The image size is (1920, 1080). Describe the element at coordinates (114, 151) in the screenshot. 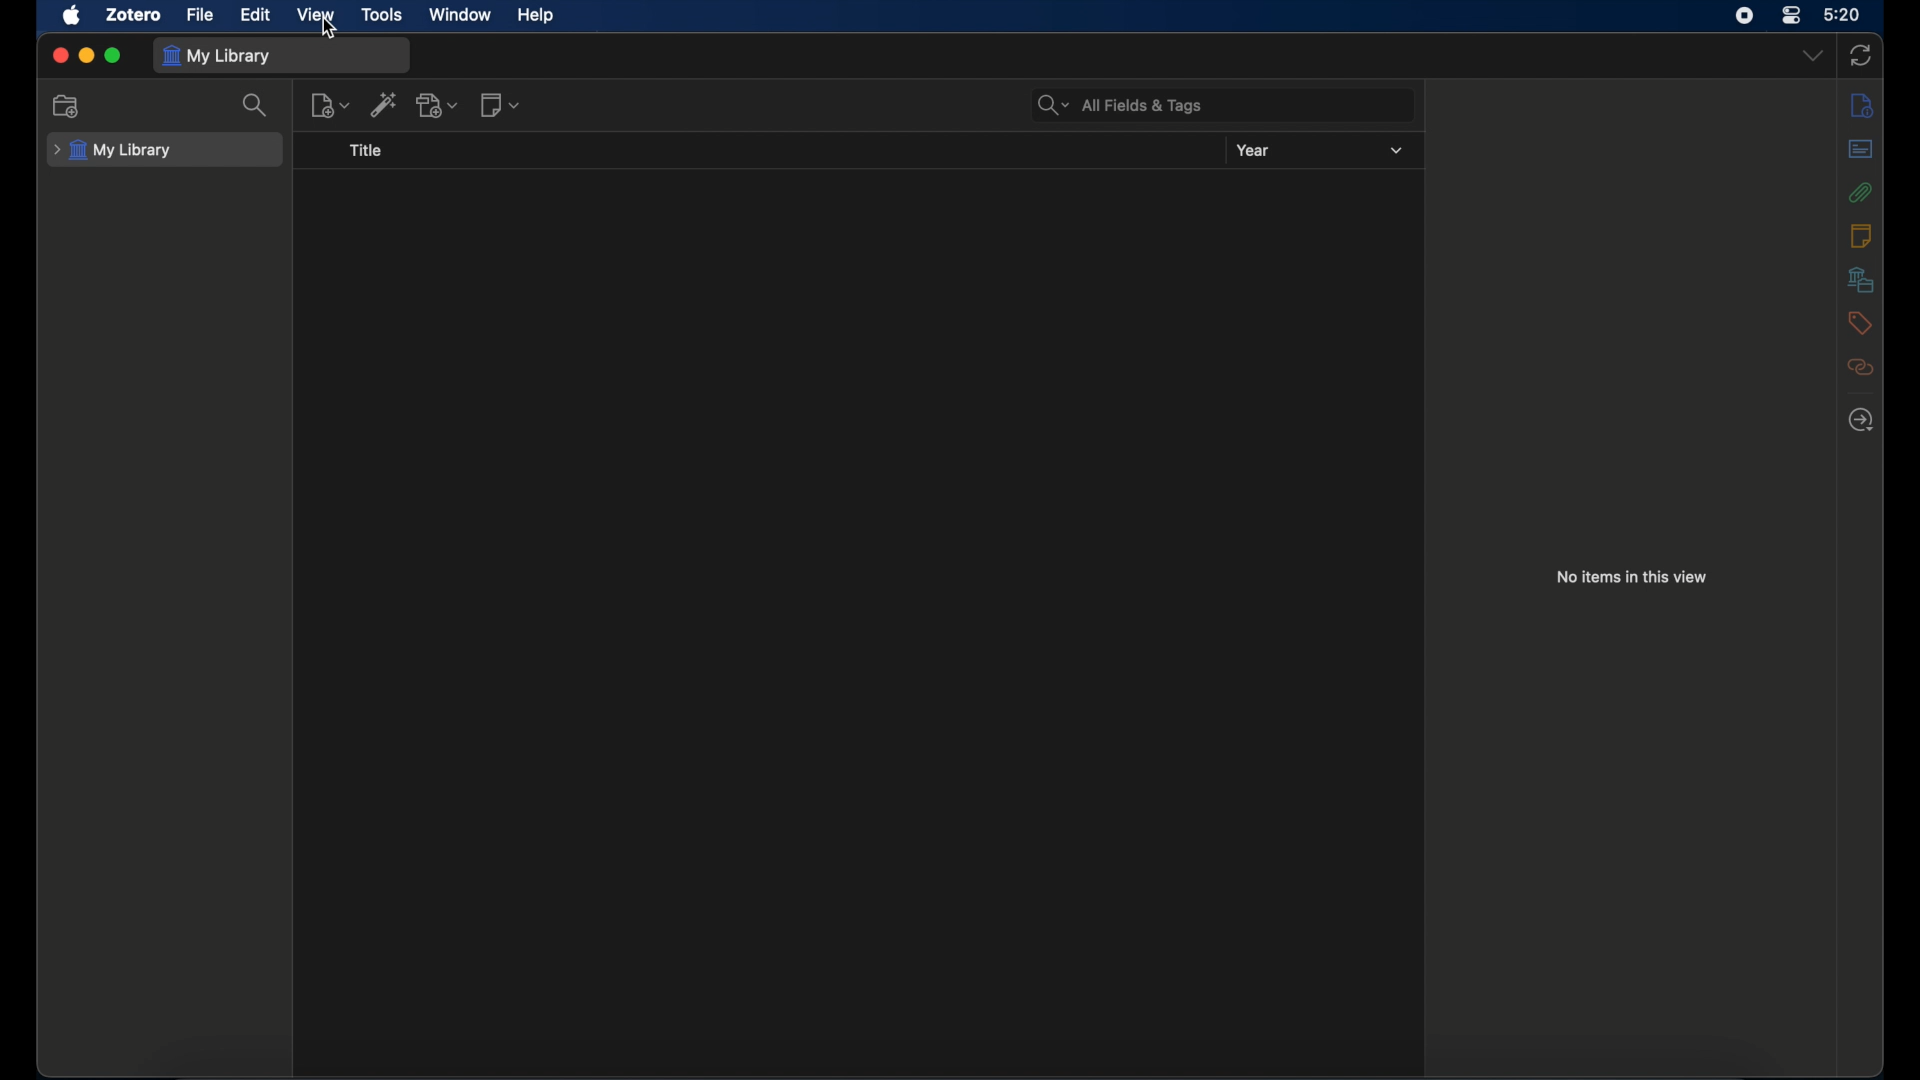

I see `my library` at that location.